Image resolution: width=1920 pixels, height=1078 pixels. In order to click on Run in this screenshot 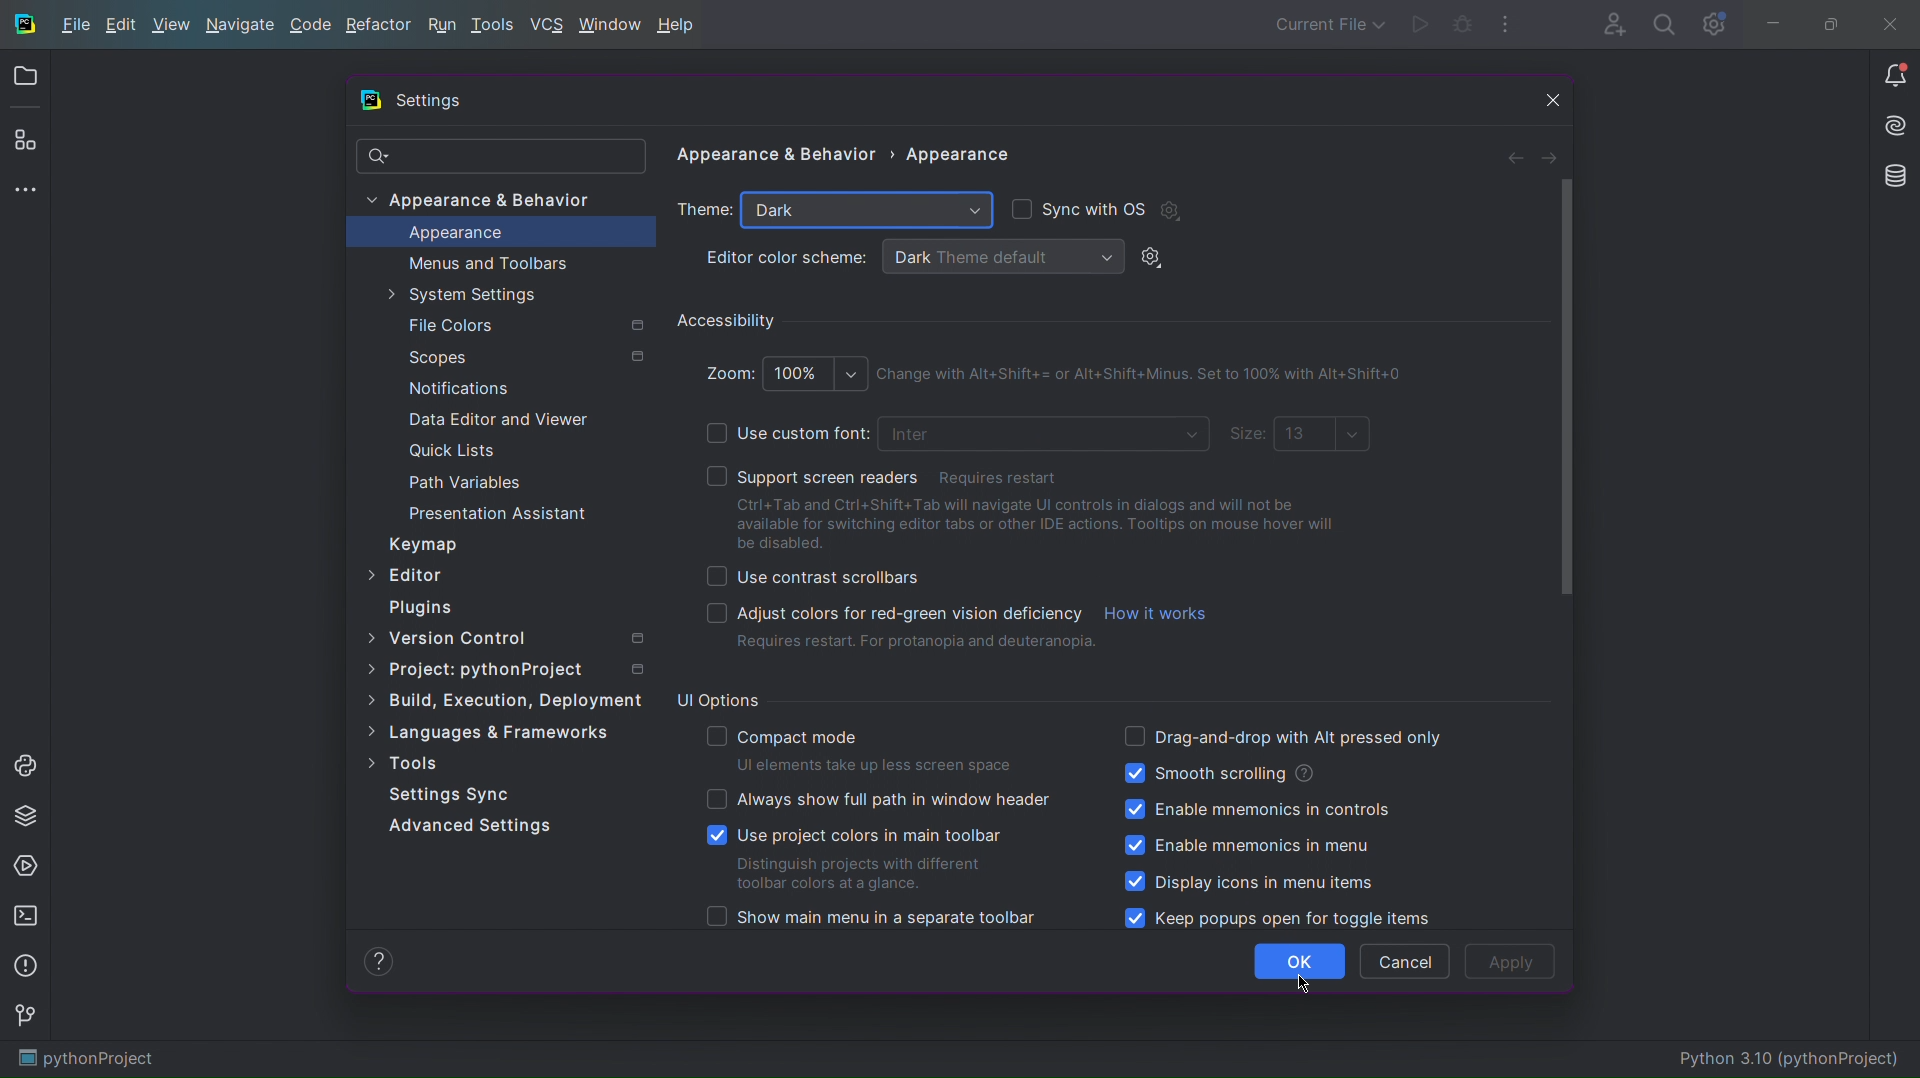, I will do `click(1423, 24)`.